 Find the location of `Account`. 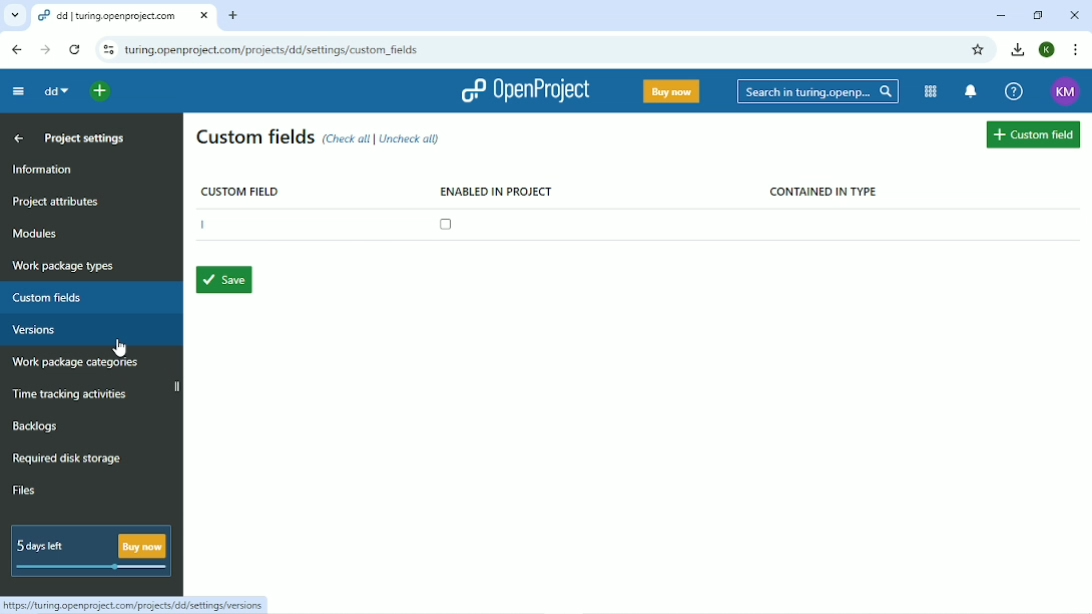

Account is located at coordinates (1066, 92).